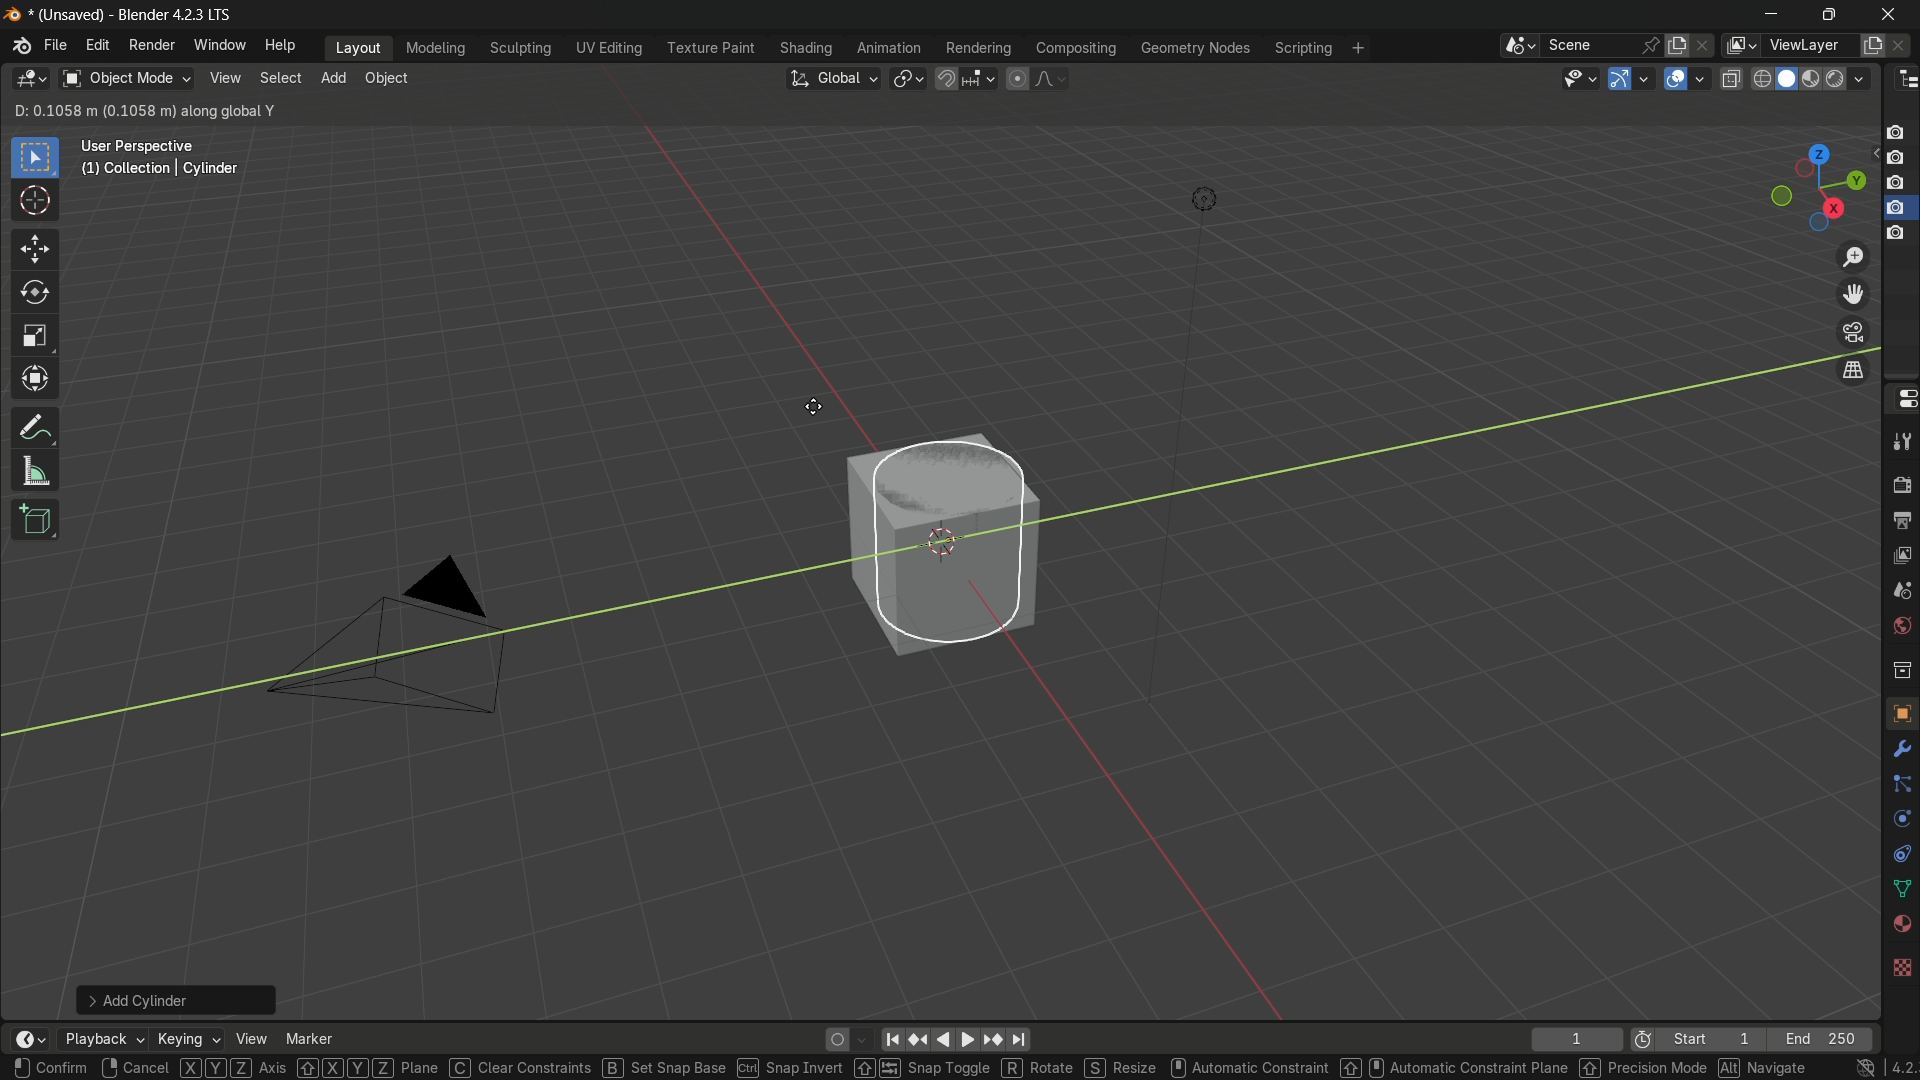  What do you see at coordinates (226, 78) in the screenshot?
I see `view` at bounding box center [226, 78].